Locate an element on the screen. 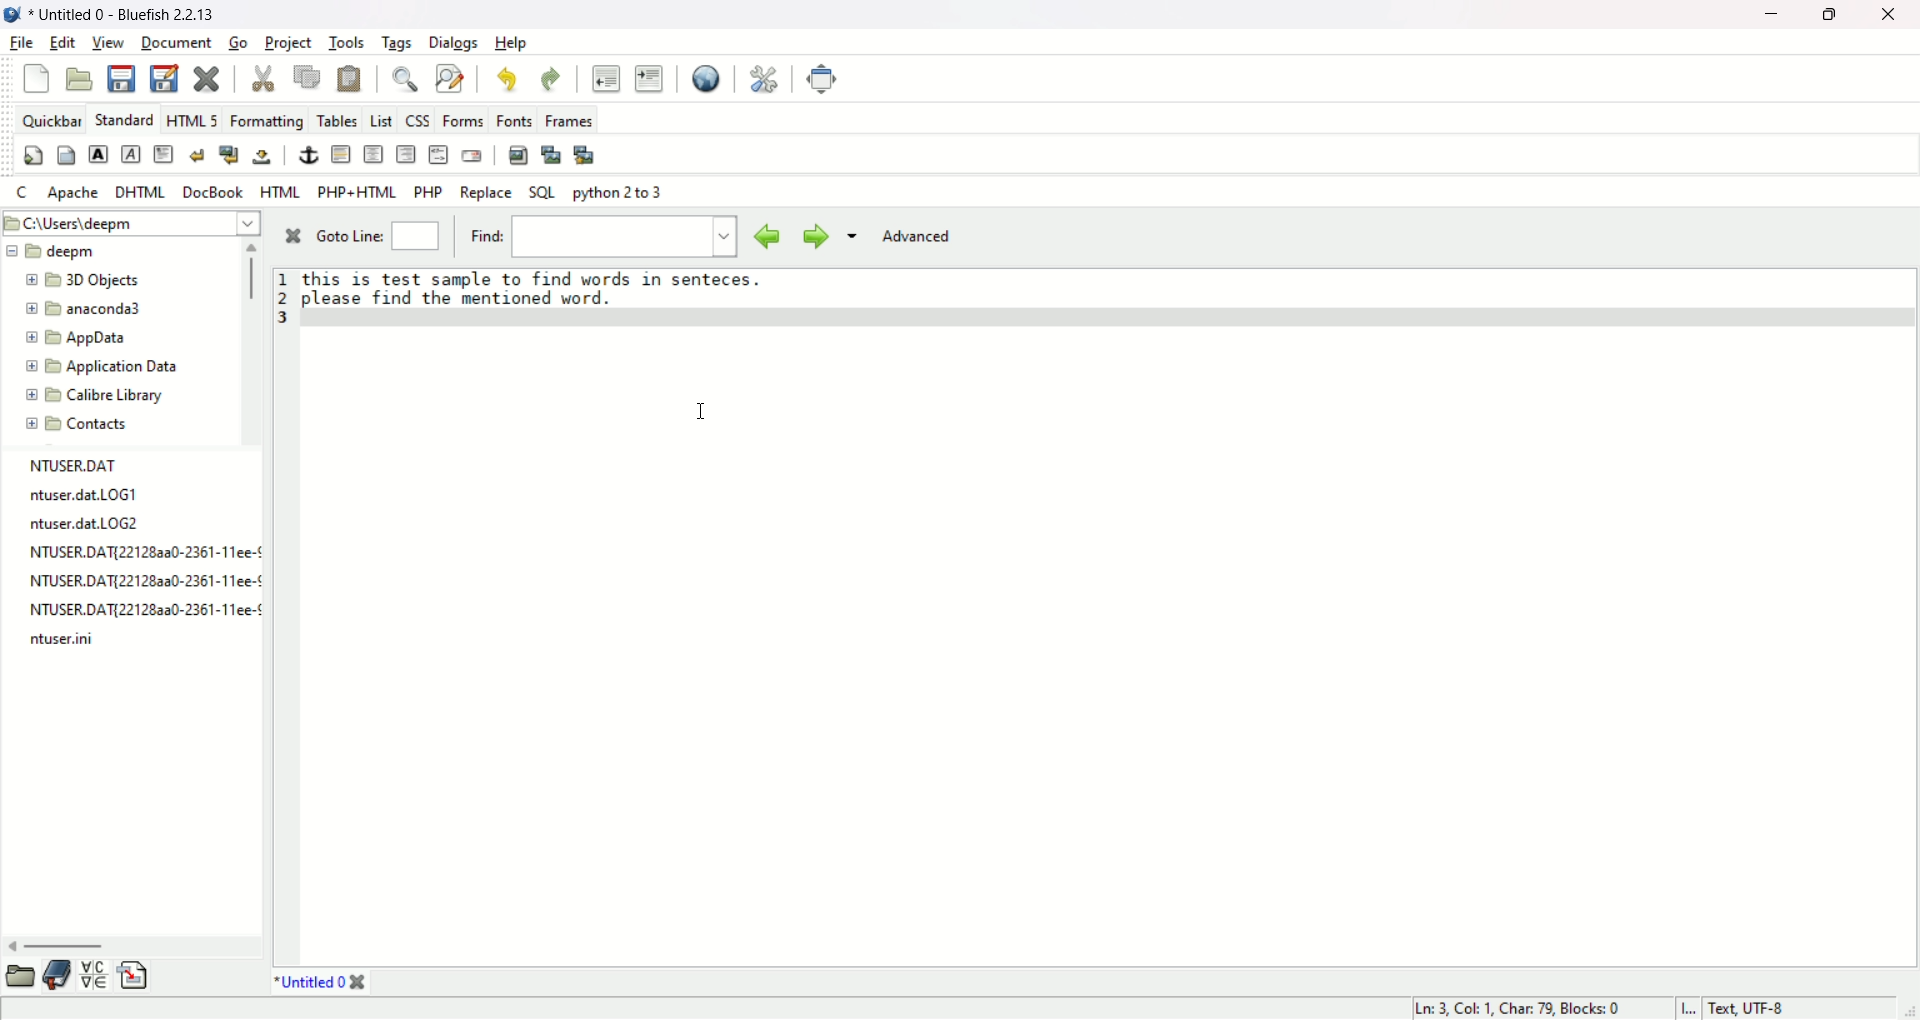  go is located at coordinates (239, 41).